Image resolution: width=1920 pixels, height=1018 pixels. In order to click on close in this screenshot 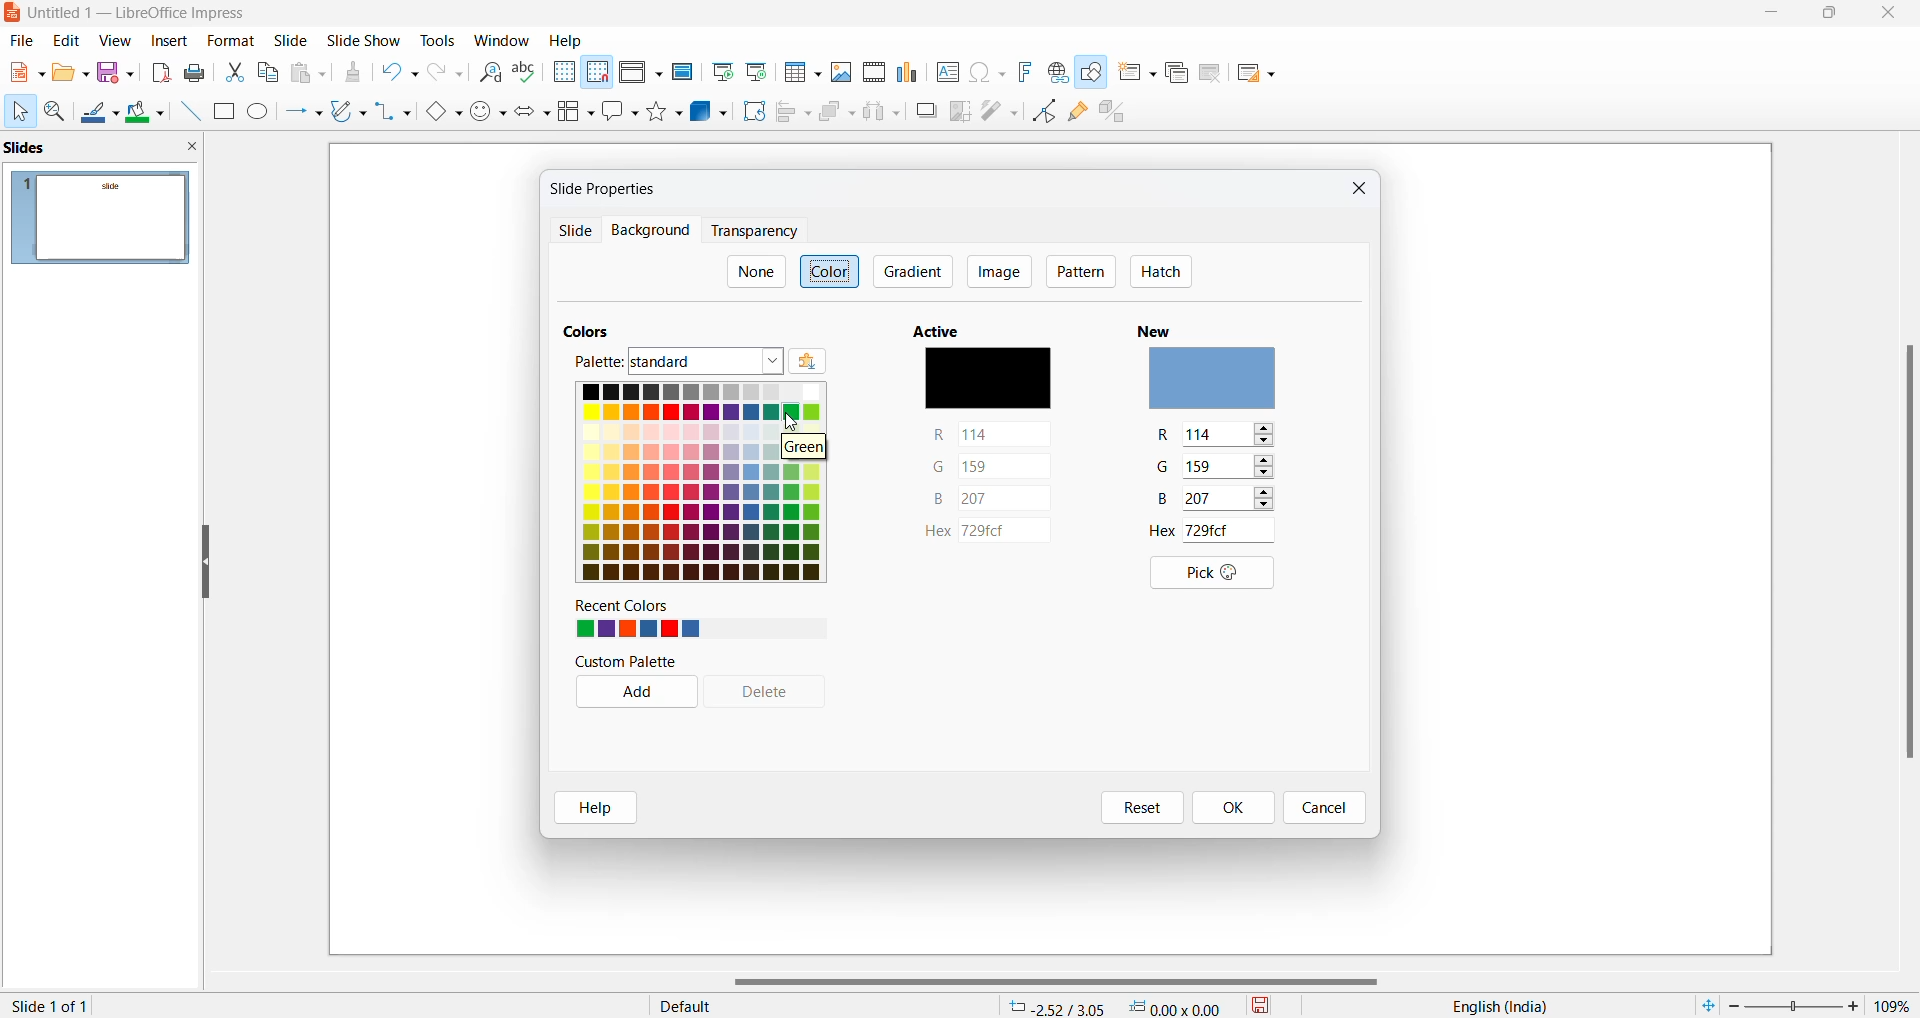, I will do `click(1774, 15)`.